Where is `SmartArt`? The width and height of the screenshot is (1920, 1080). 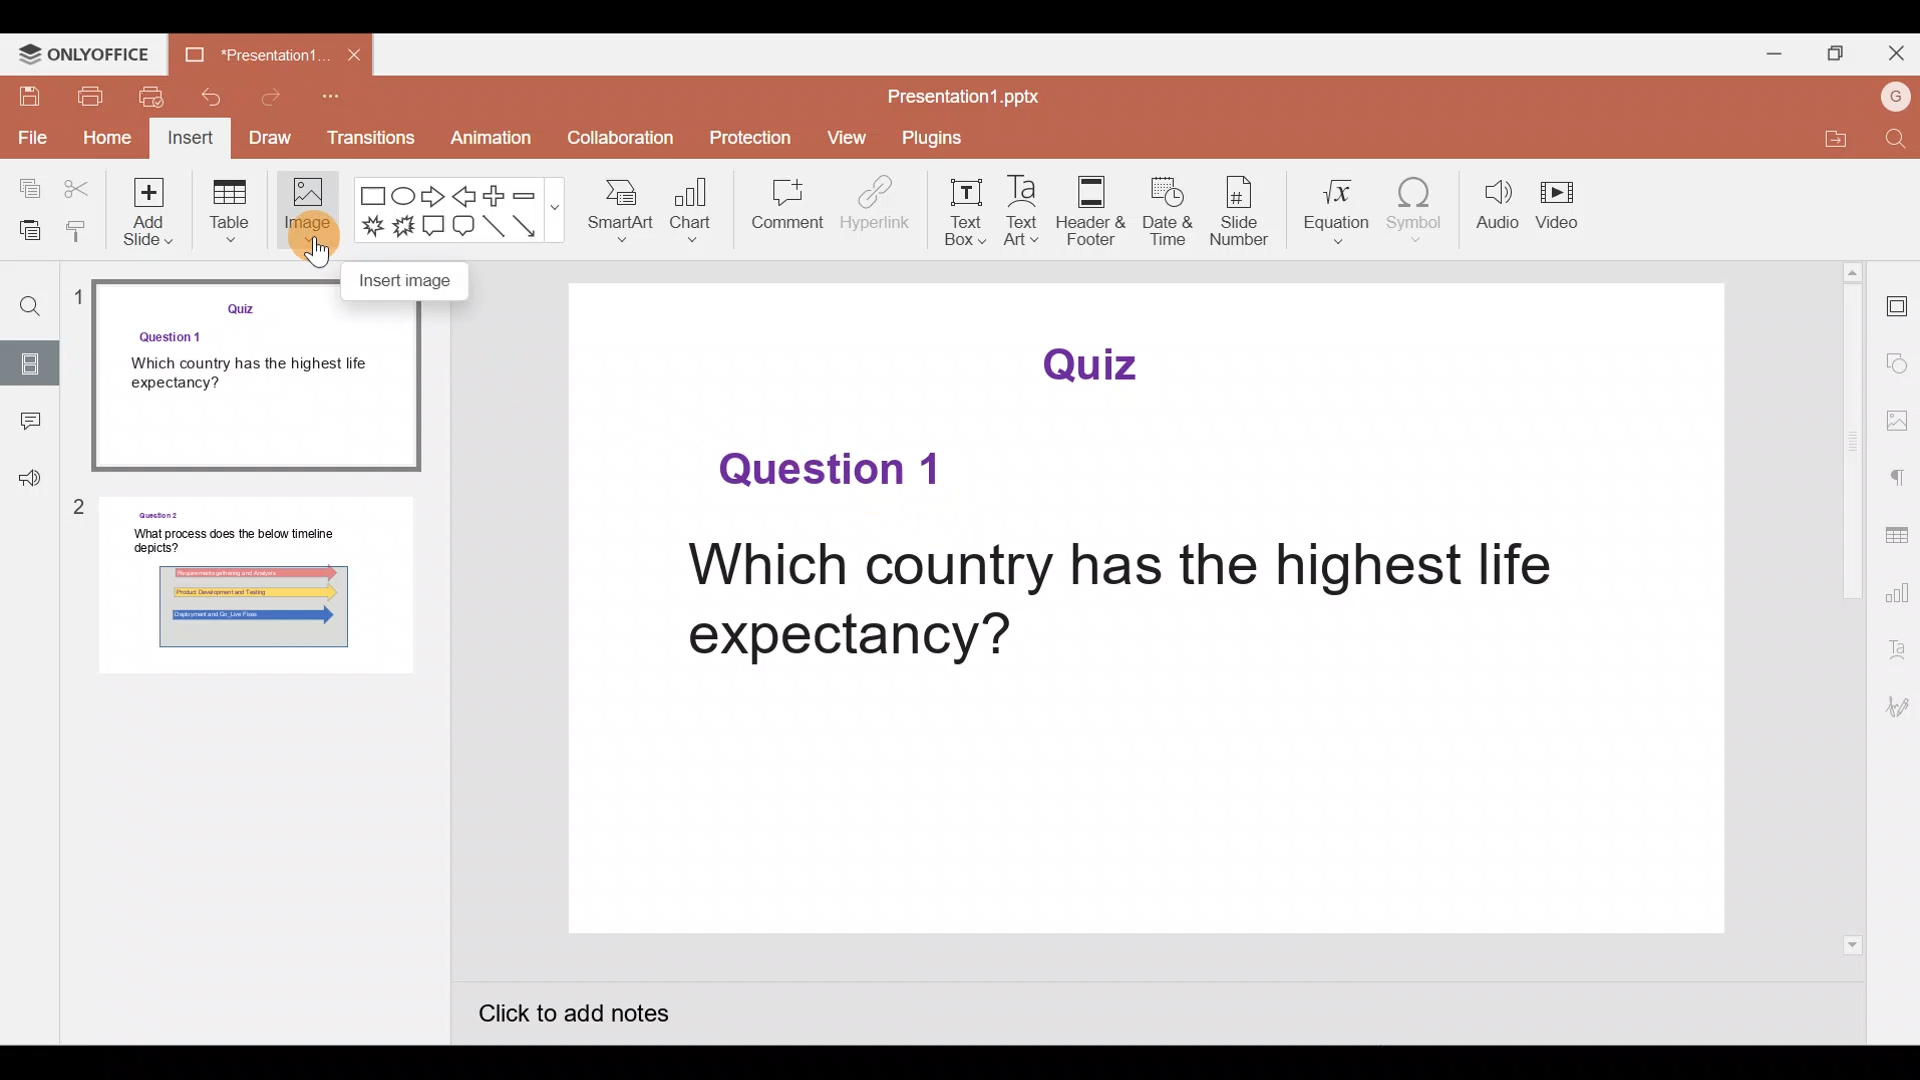 SmartArt is located at coordinates (625, 211).